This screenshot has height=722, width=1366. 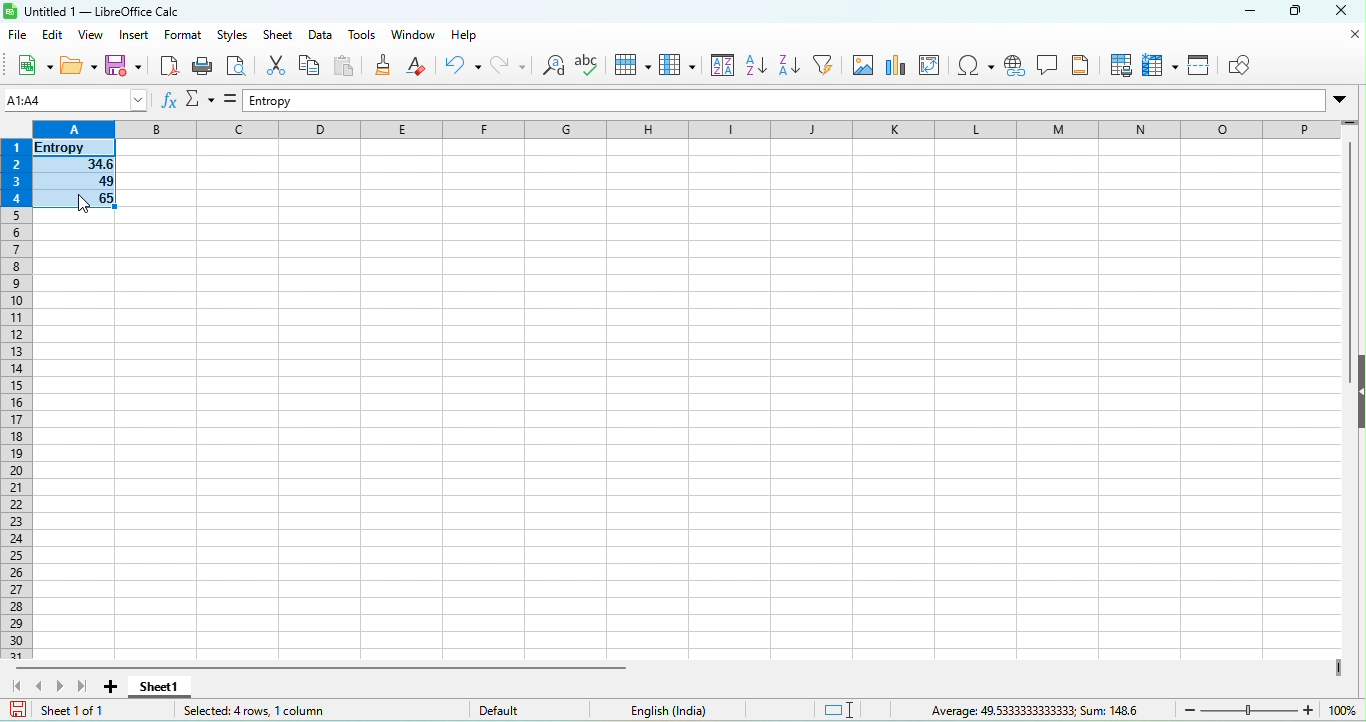 What do you see at coordinates (264, 712) in the screenshot?
I see `selected 4 rows ,1 column` at bounding box center [264, 712].